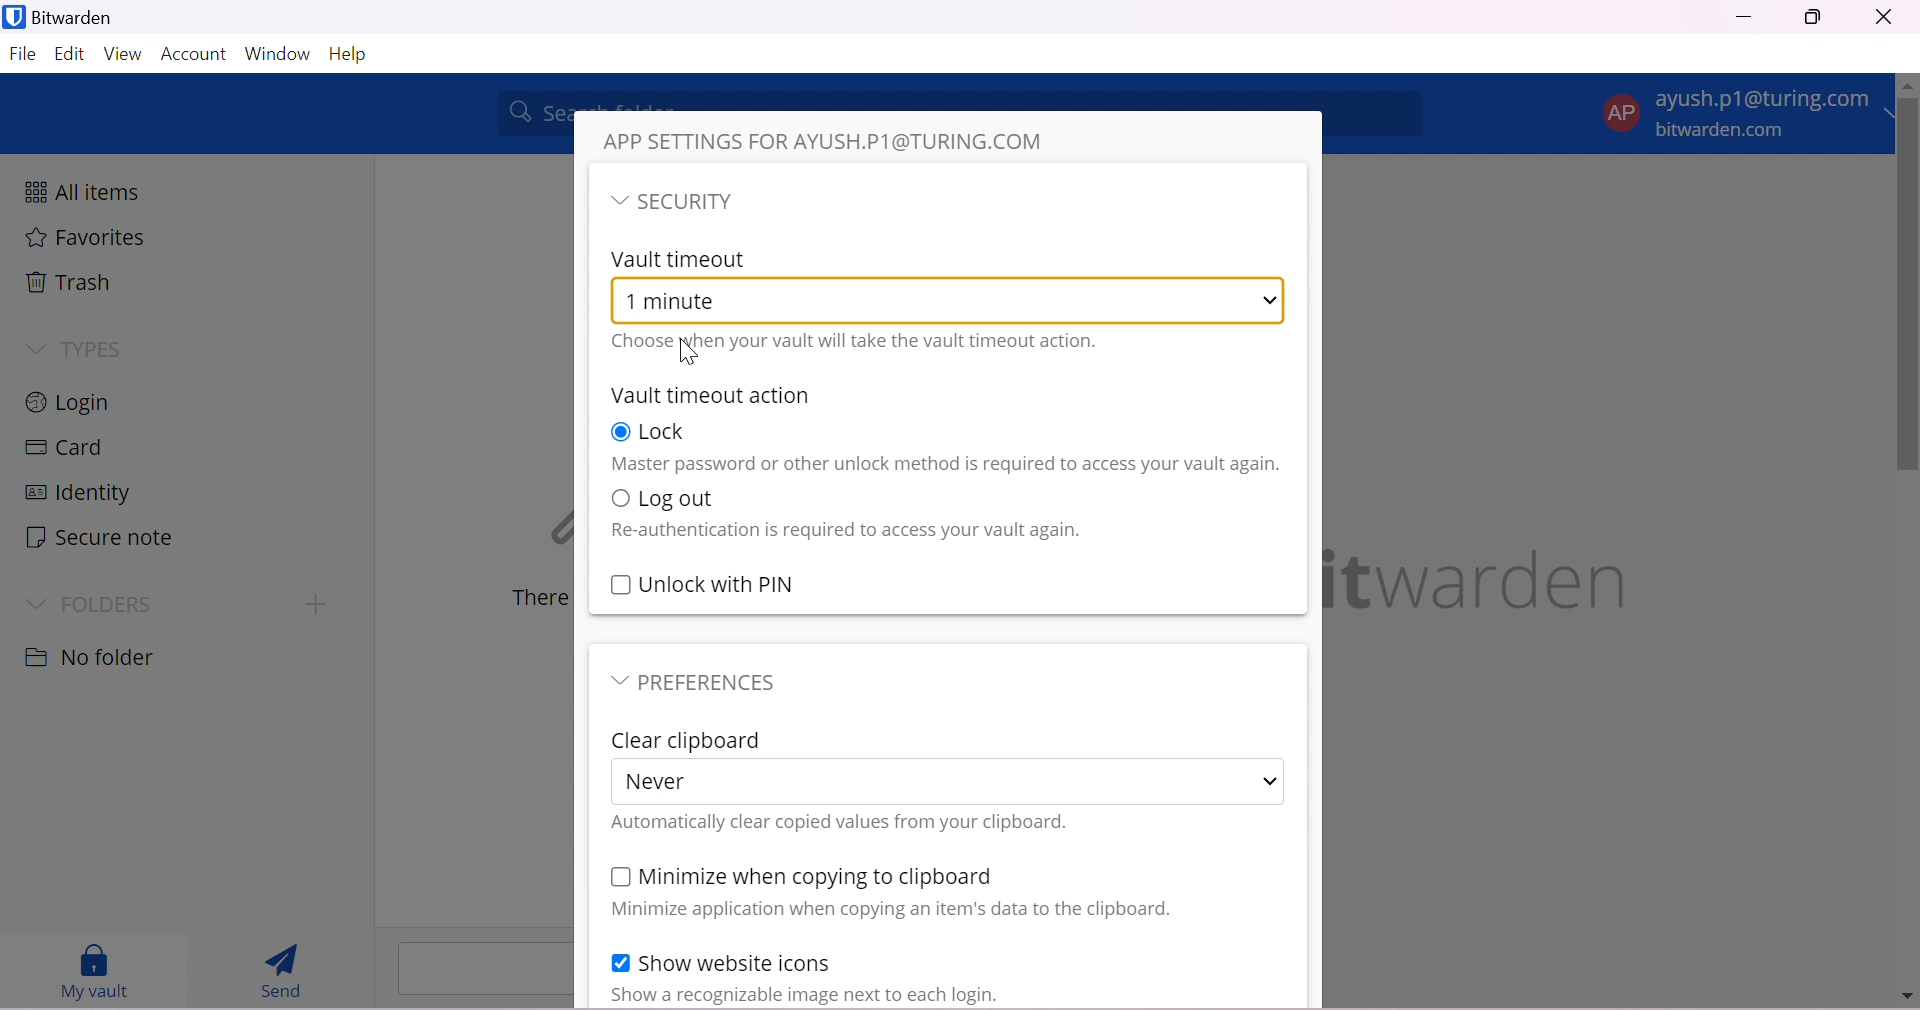  I want to click on Send, so click(280, 971).